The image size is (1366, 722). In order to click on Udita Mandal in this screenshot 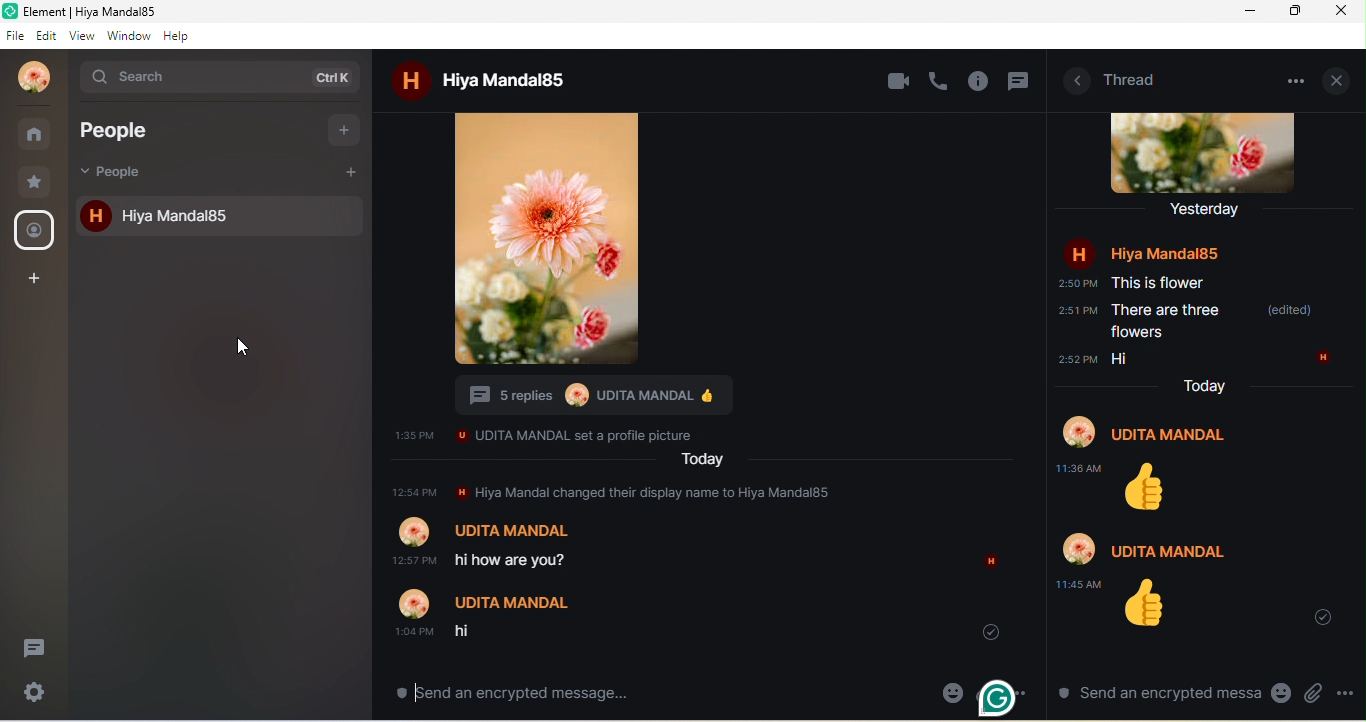, I will do `click(515, 601)`.